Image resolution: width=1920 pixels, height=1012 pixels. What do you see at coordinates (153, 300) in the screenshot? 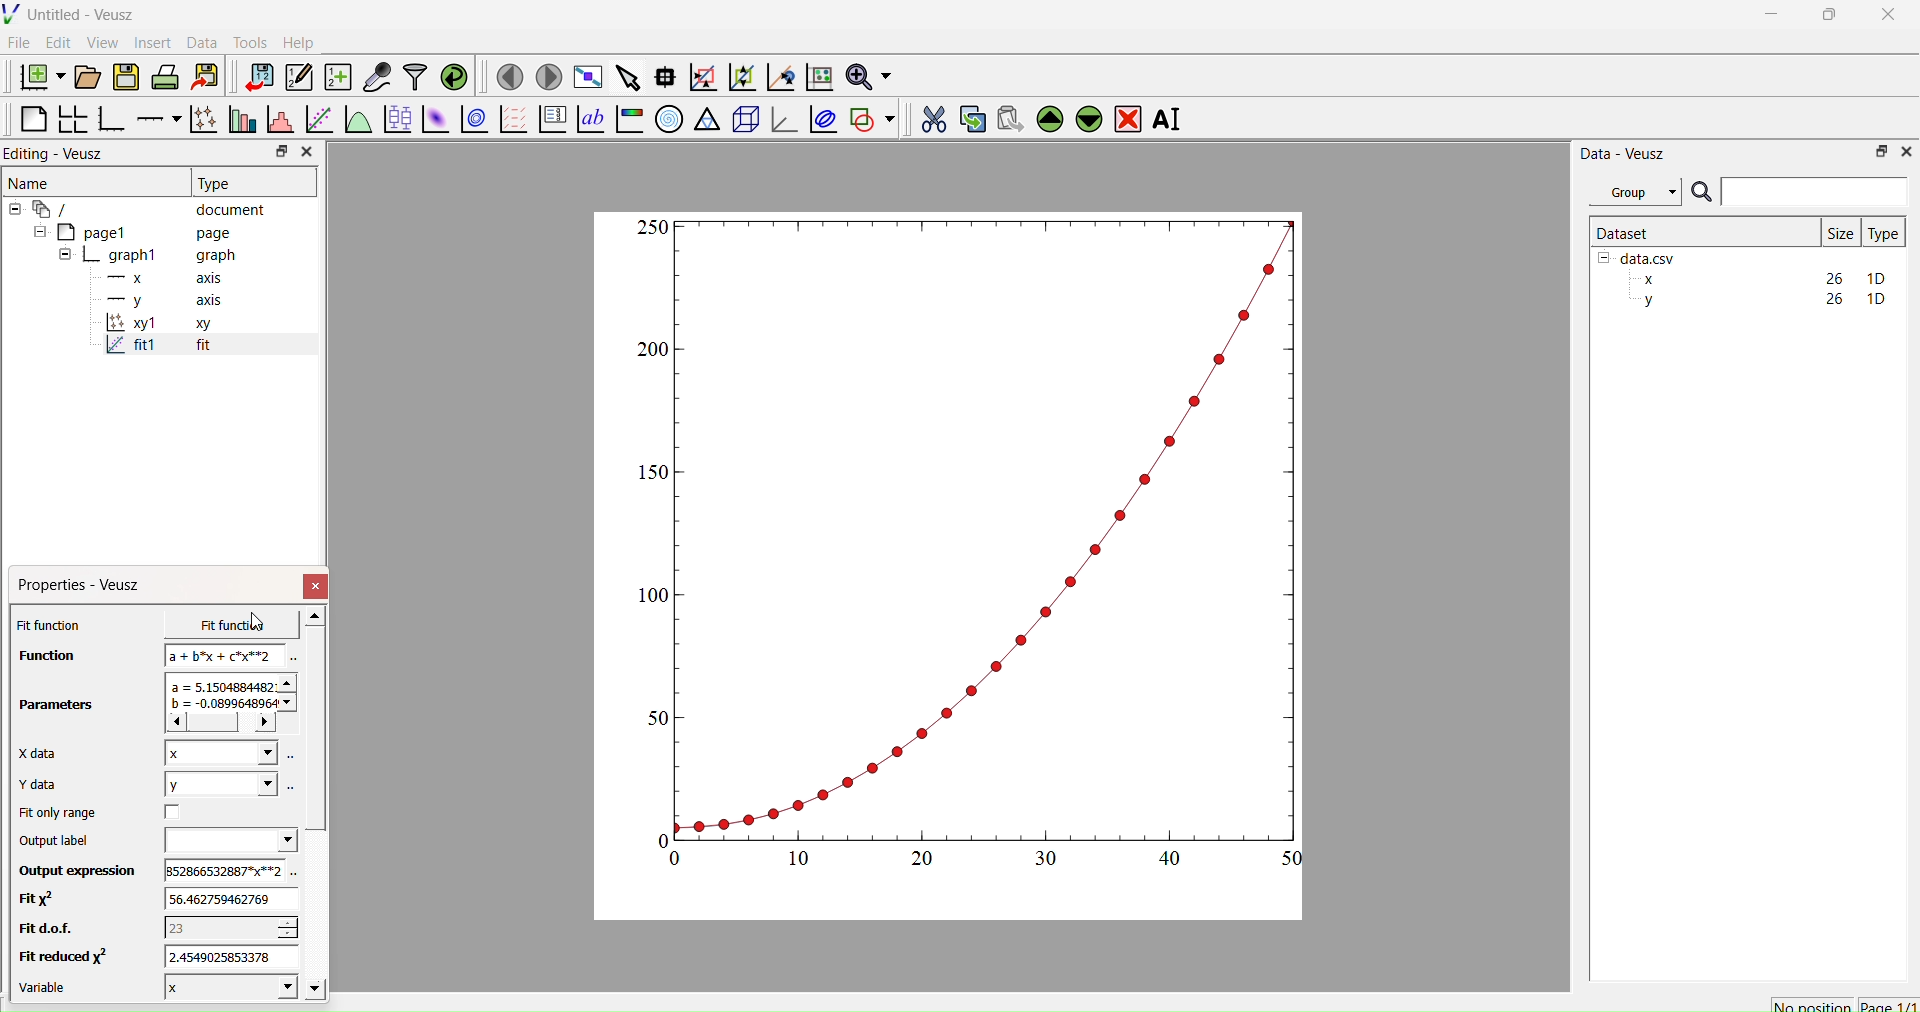
I see `y axis` at bounding box center [153, 300].